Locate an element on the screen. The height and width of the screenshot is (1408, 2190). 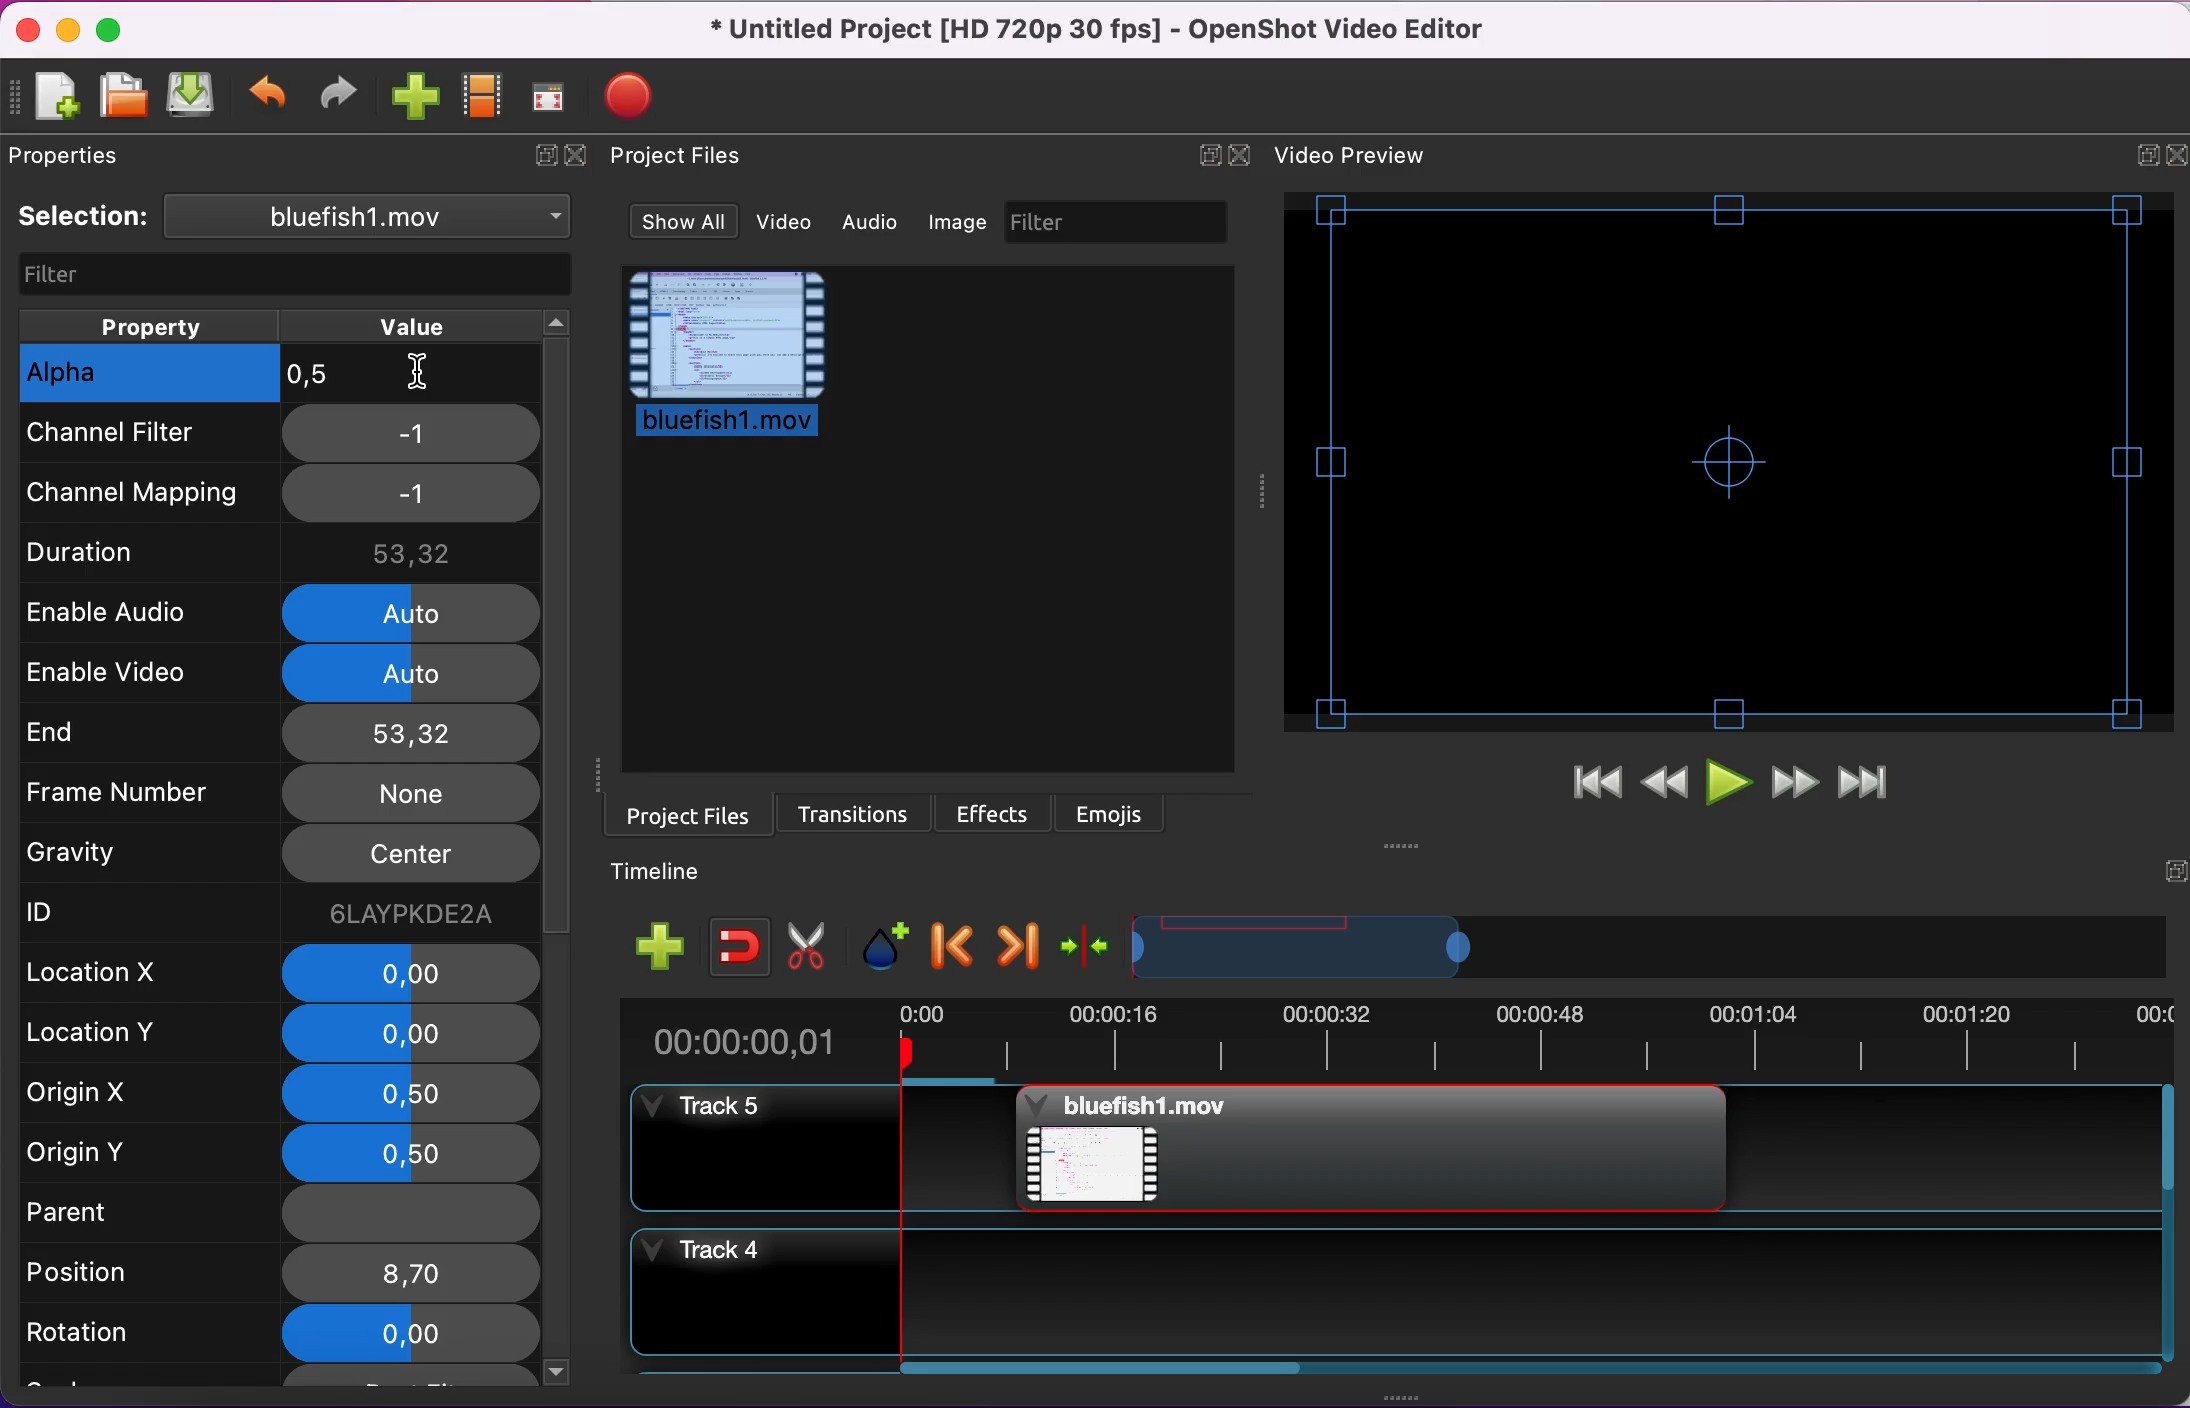
8,7 is located at coordinates (407, 1274).